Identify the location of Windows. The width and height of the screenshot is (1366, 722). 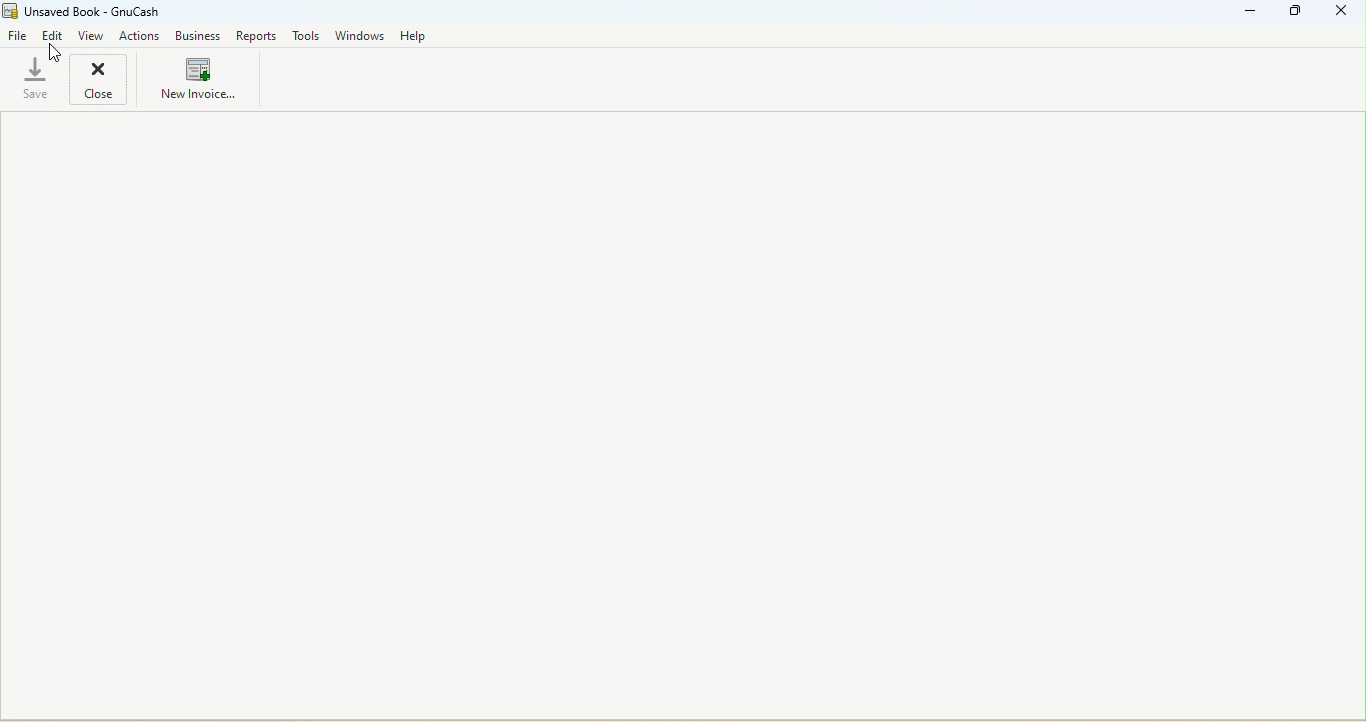
(360, 37).